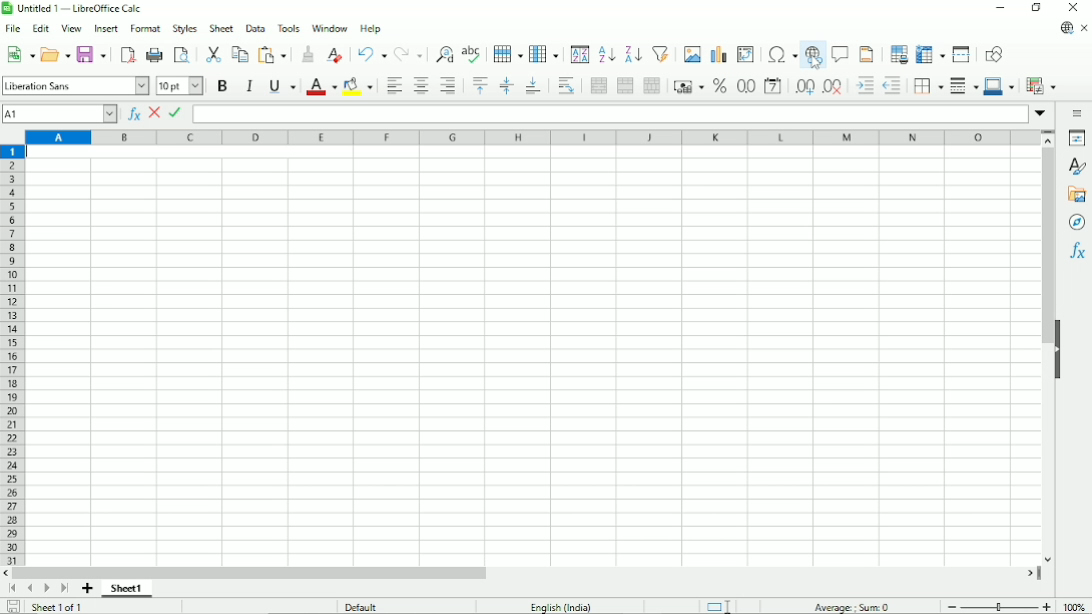 Image resolution: width=1092 pixels, height=614 pixels. Describe the element at coordinates (184, 29) in the screenshot. I see `Styles` at that location.